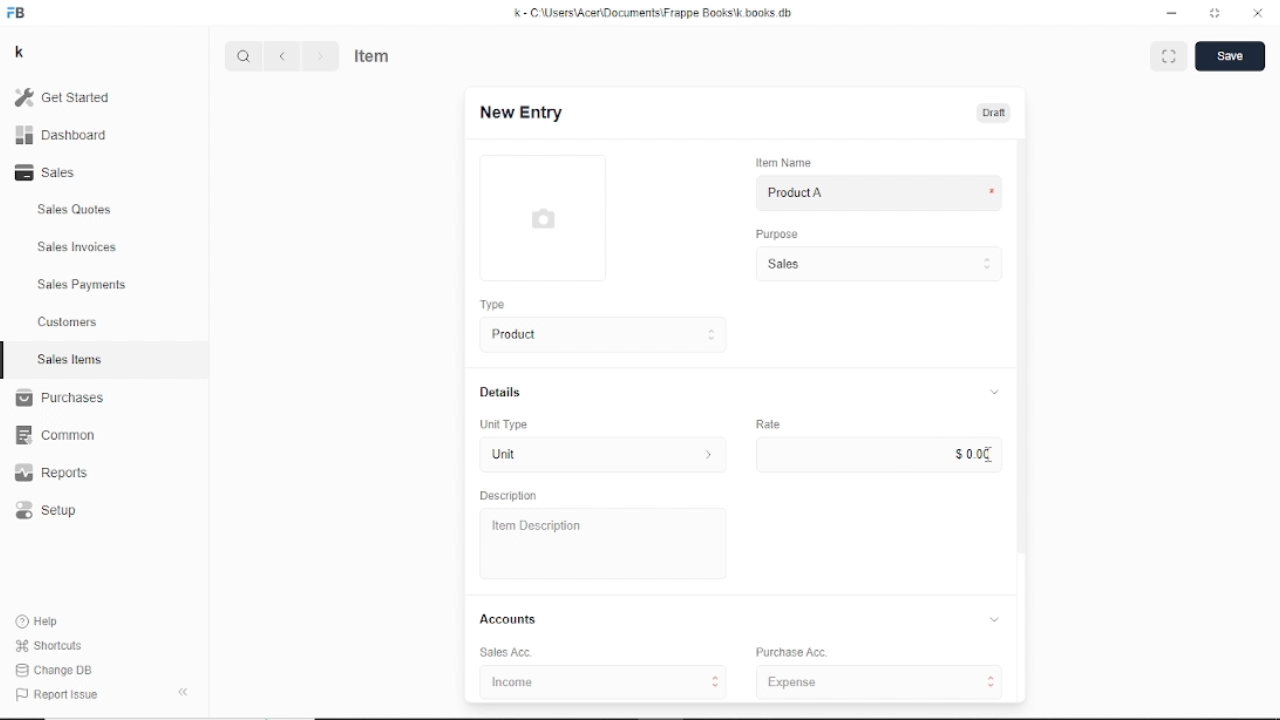 This screenshot has height=720, width=1280. I want to click on Product, so click(598, 335).